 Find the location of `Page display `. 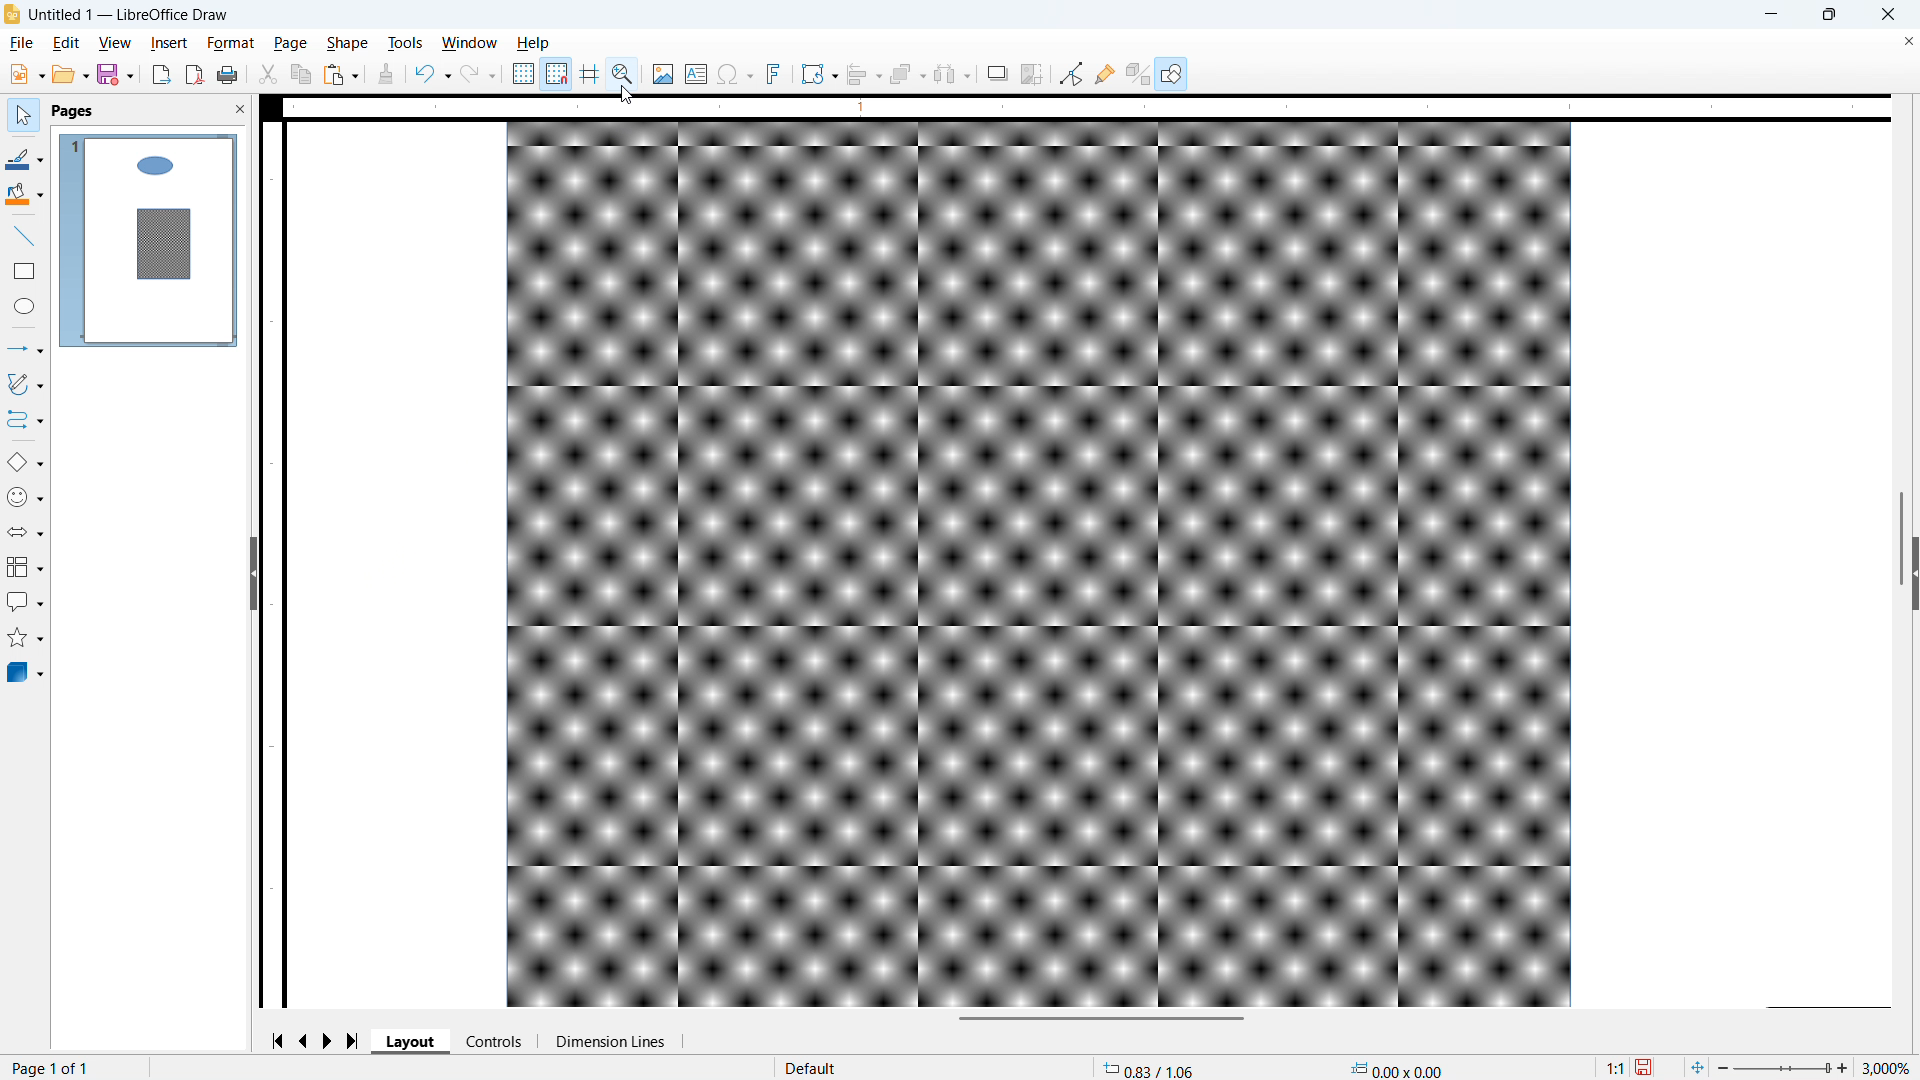

Page display  is located at coordinates (149, 240).